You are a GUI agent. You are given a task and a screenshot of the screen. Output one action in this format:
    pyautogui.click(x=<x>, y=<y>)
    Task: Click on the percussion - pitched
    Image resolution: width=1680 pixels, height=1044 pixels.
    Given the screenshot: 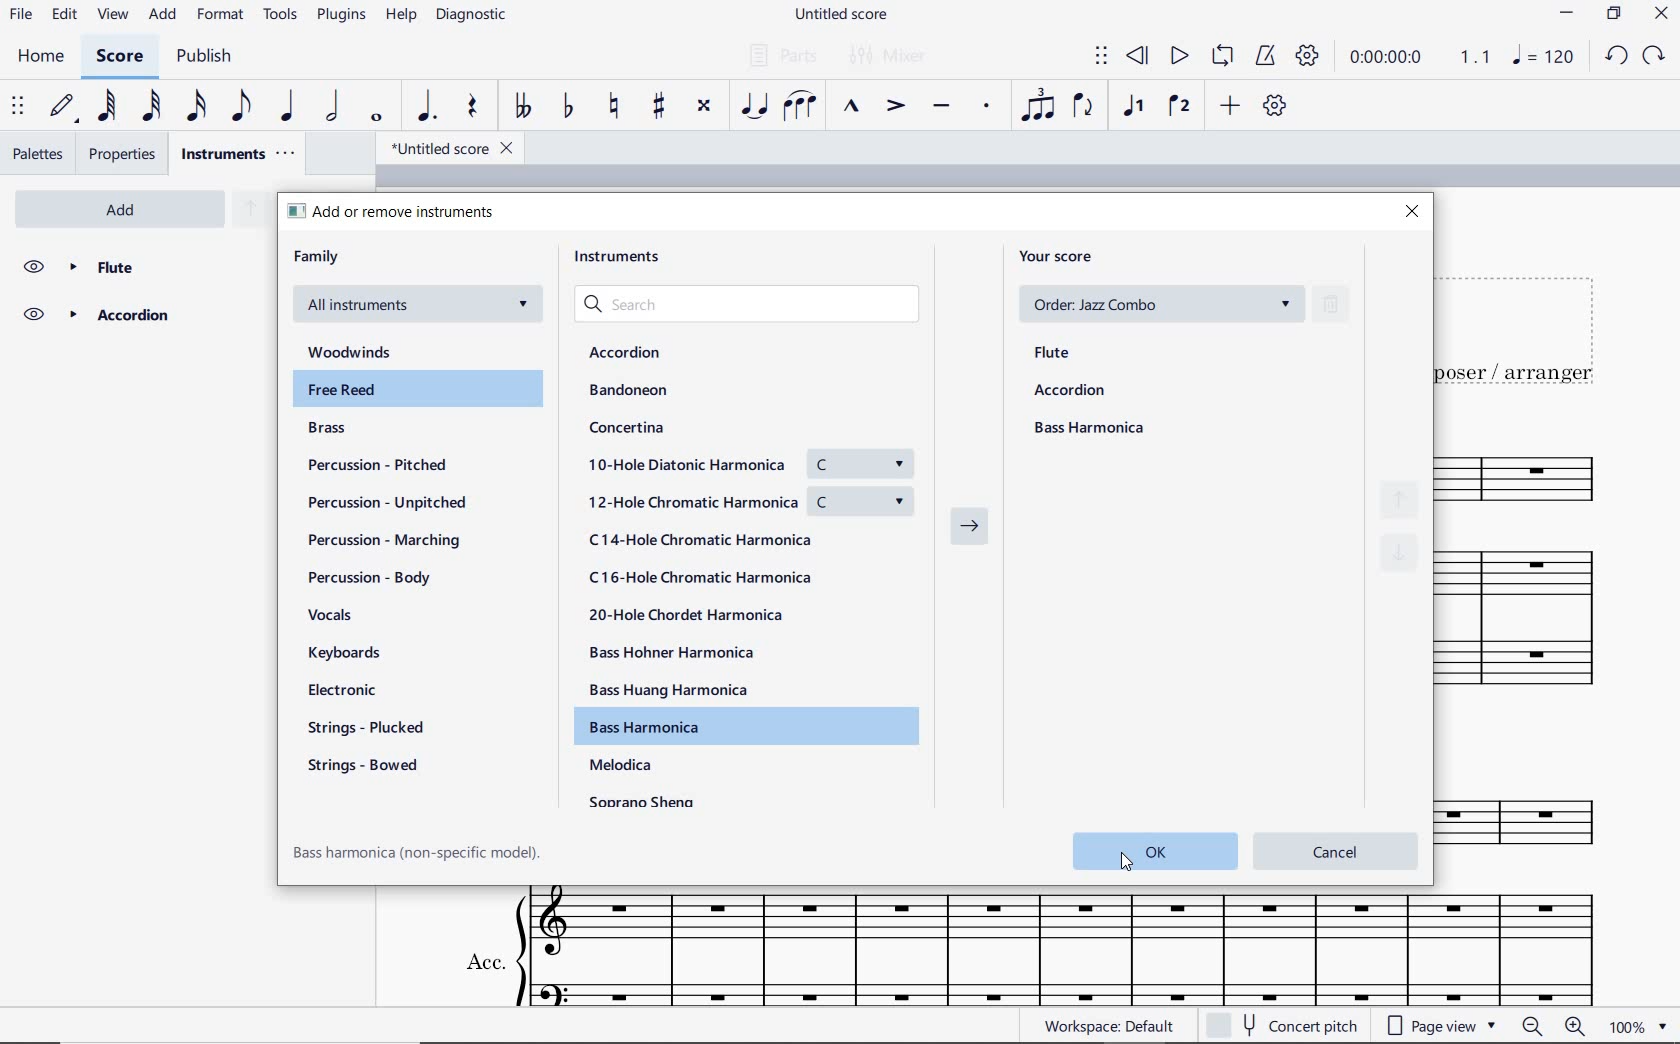 What is the action you would take?
    pyautogui.click(x=377, y=464)
    